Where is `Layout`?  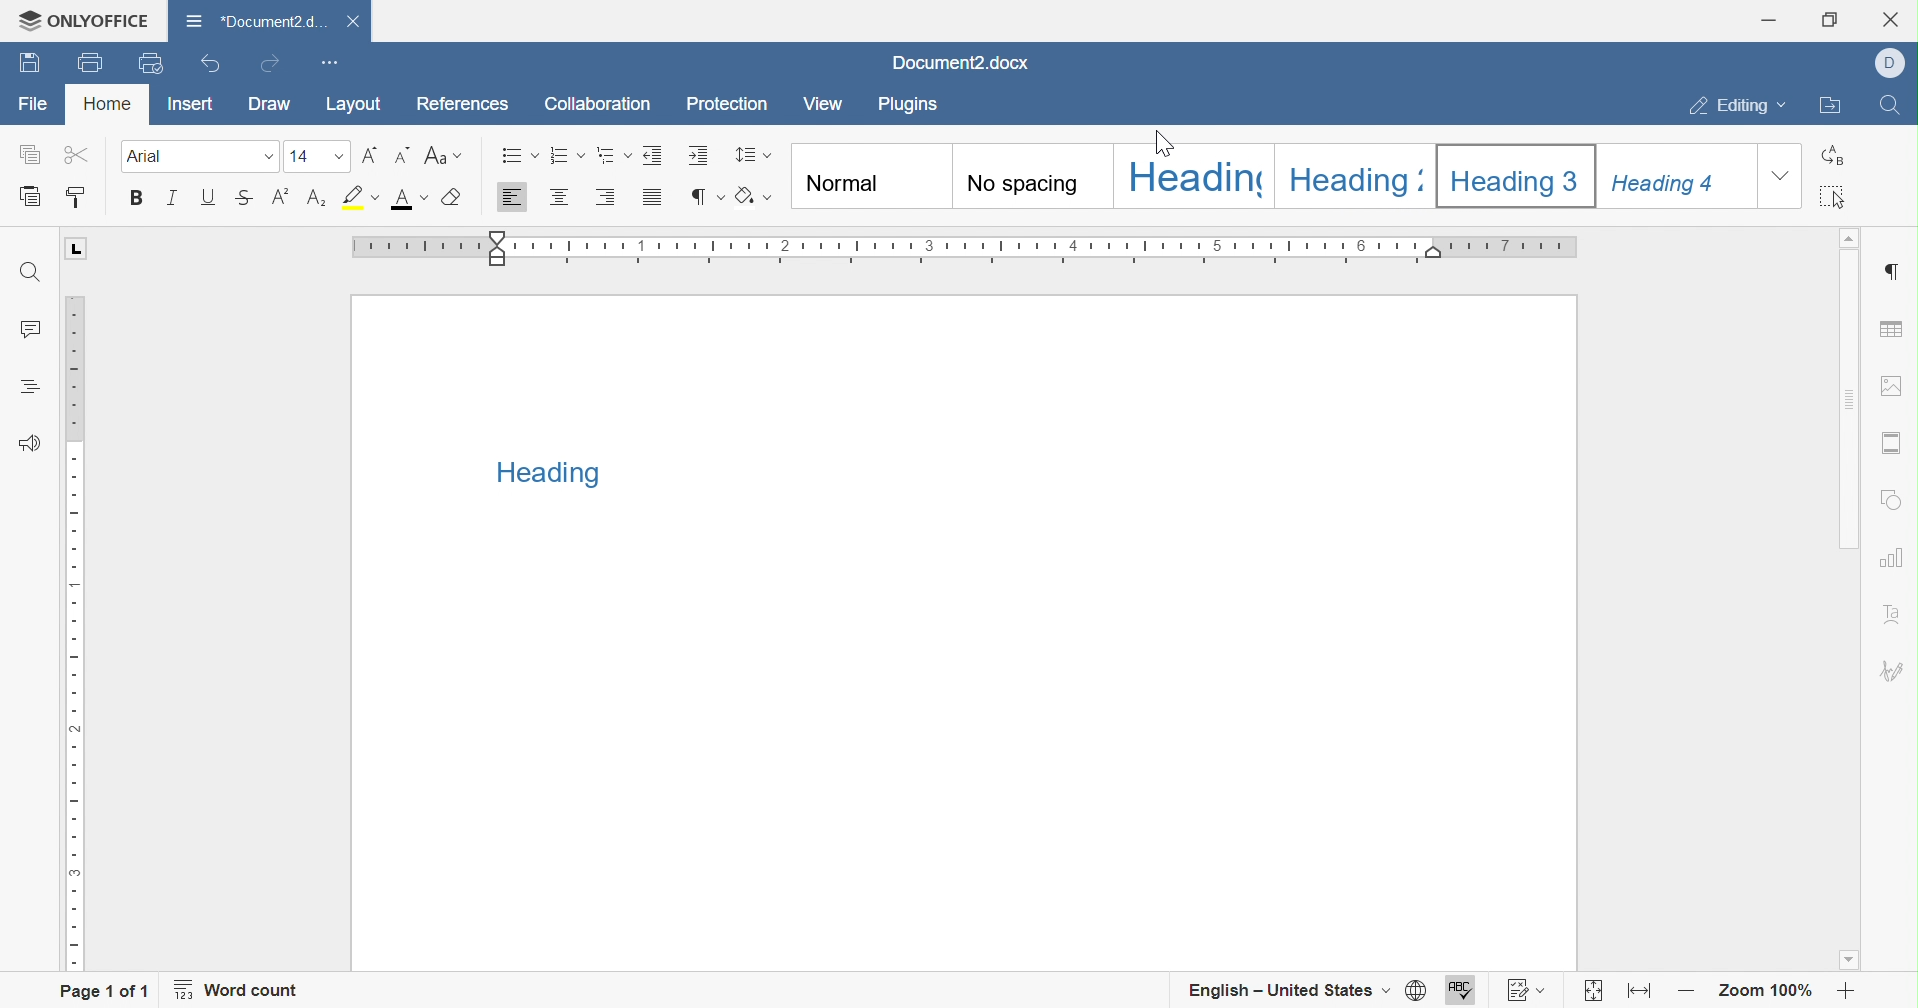
Layout is located at coordinates (357, 104).